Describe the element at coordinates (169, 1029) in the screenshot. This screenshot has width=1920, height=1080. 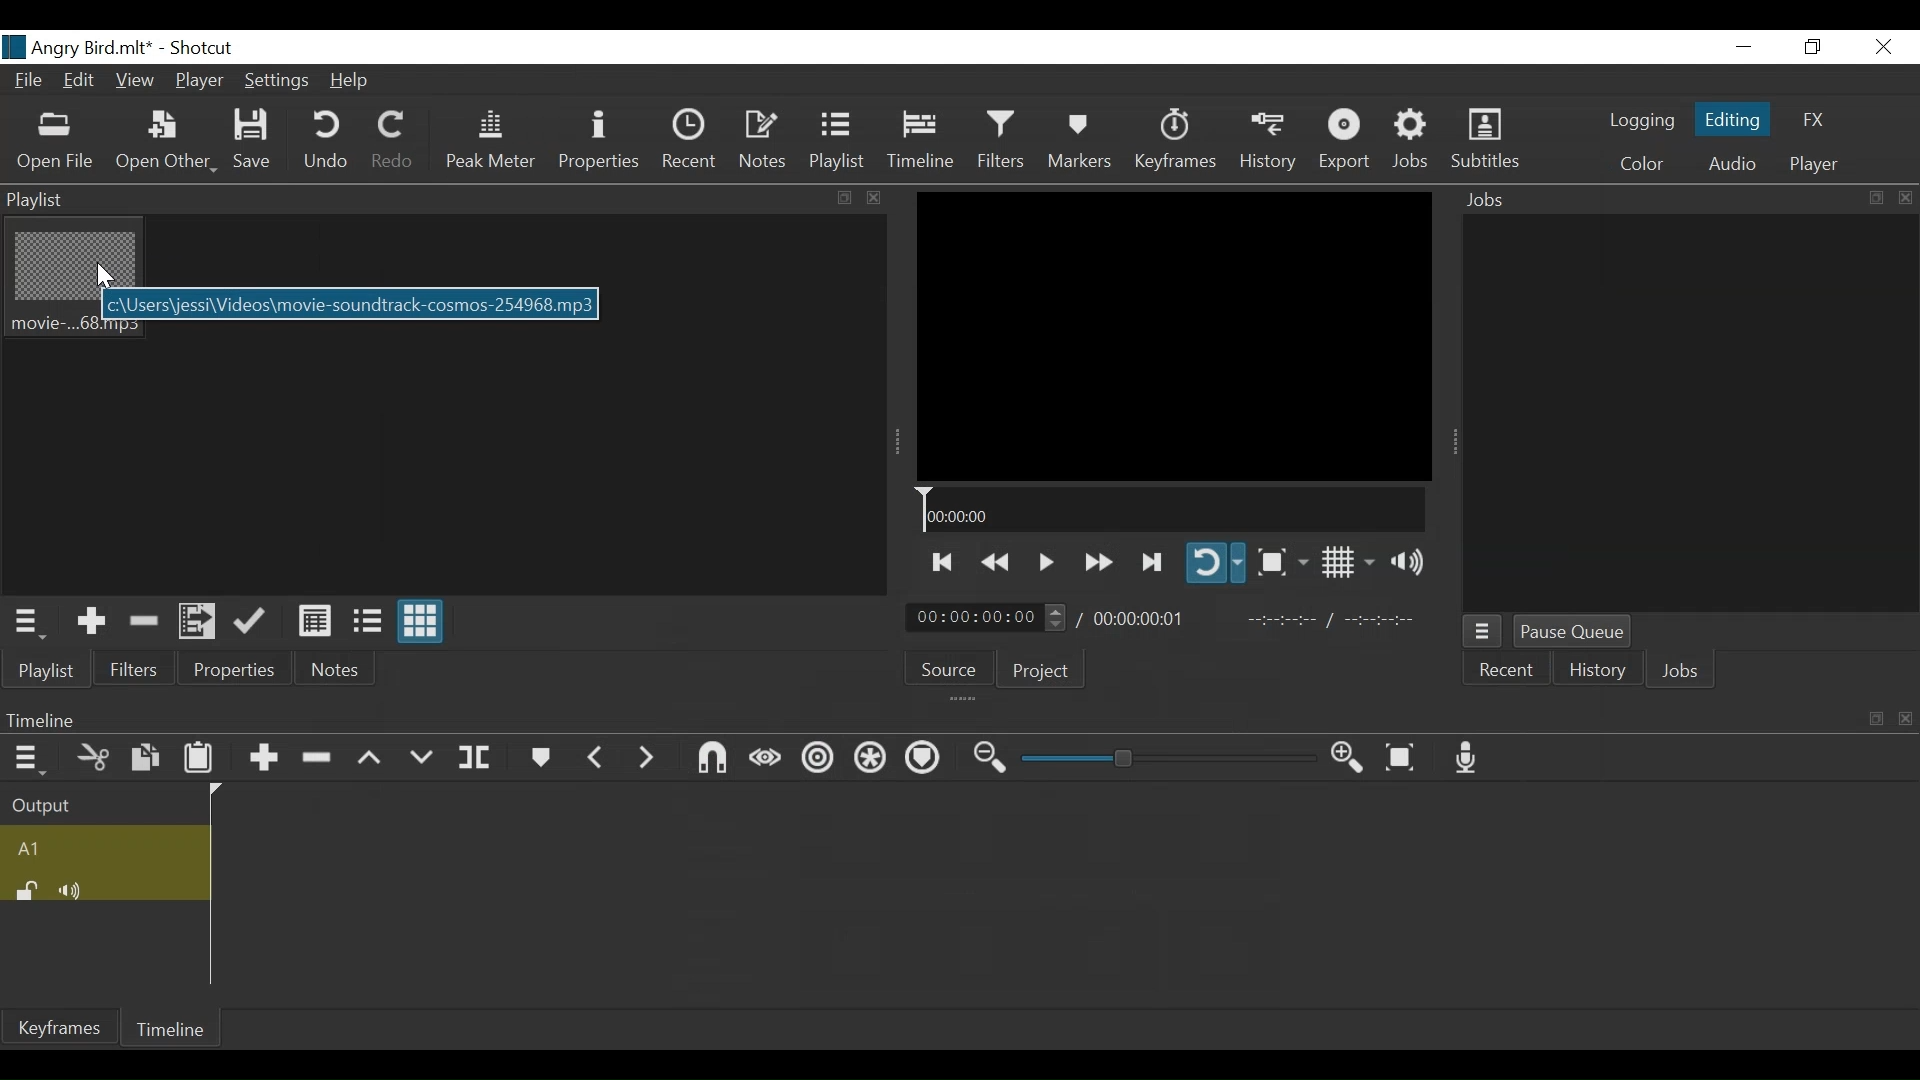
I see `Timeline` at that location.